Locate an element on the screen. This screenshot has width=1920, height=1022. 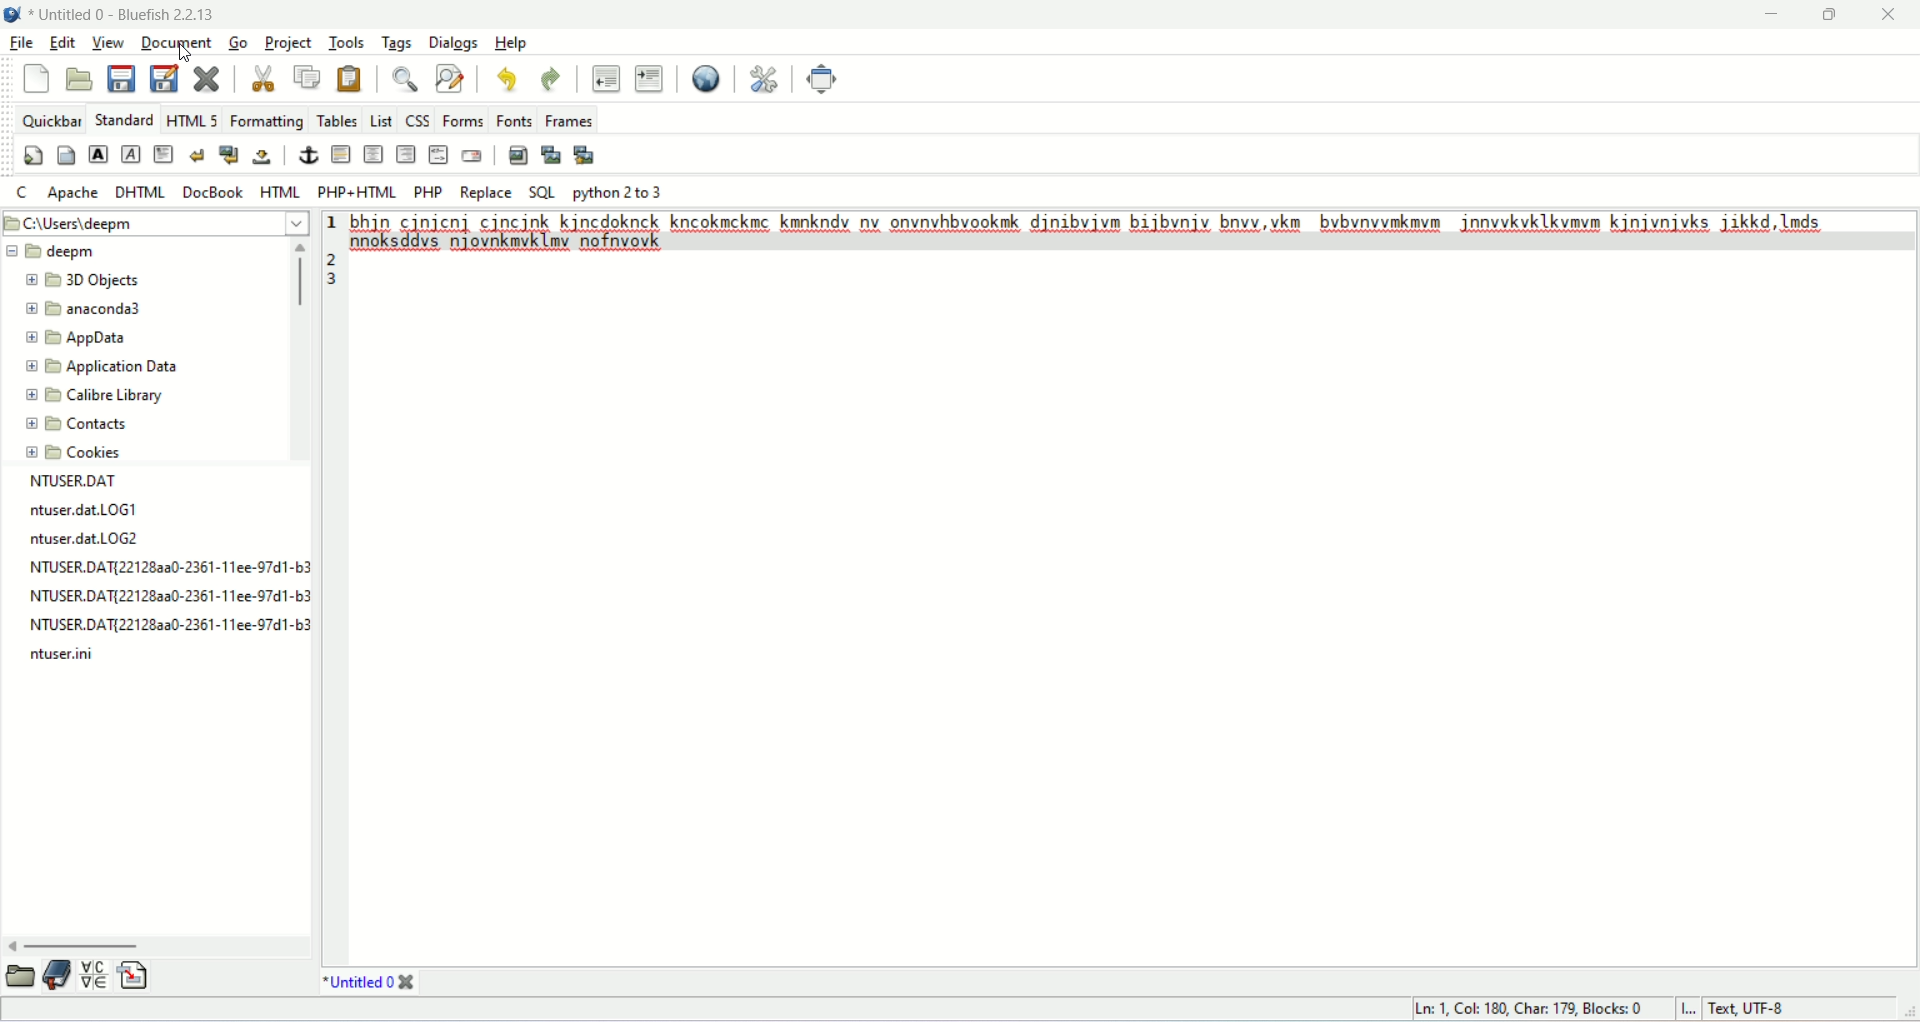
center is located at coordinates (375, 153).